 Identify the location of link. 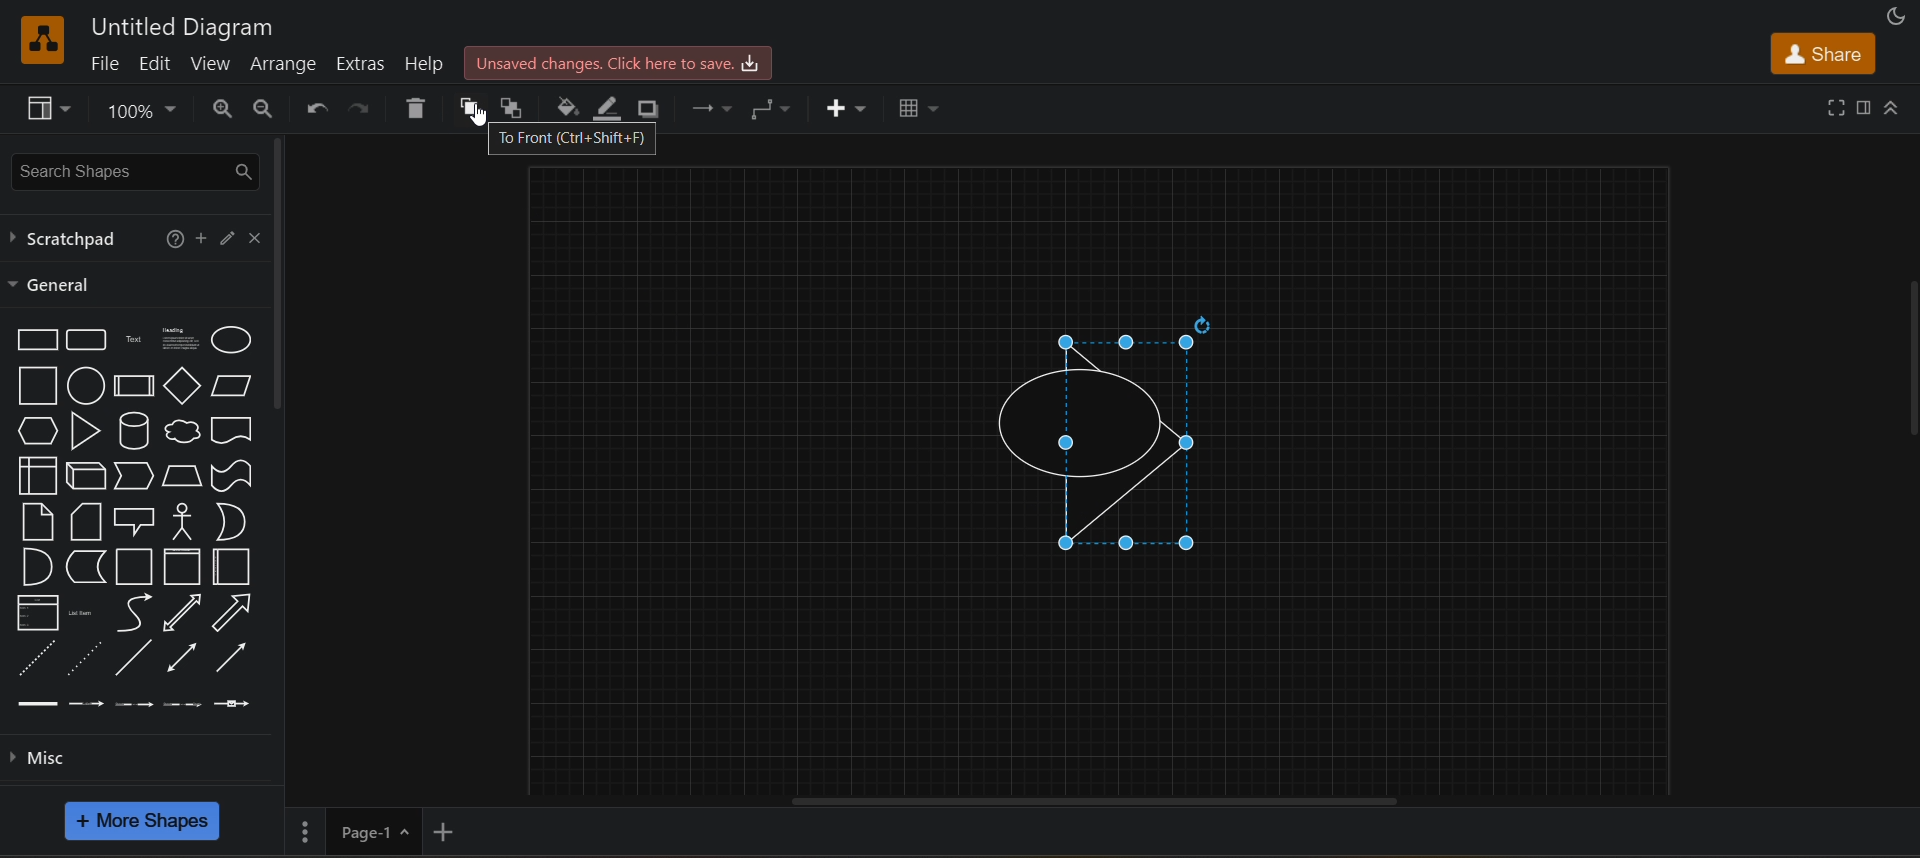
(37, 704).